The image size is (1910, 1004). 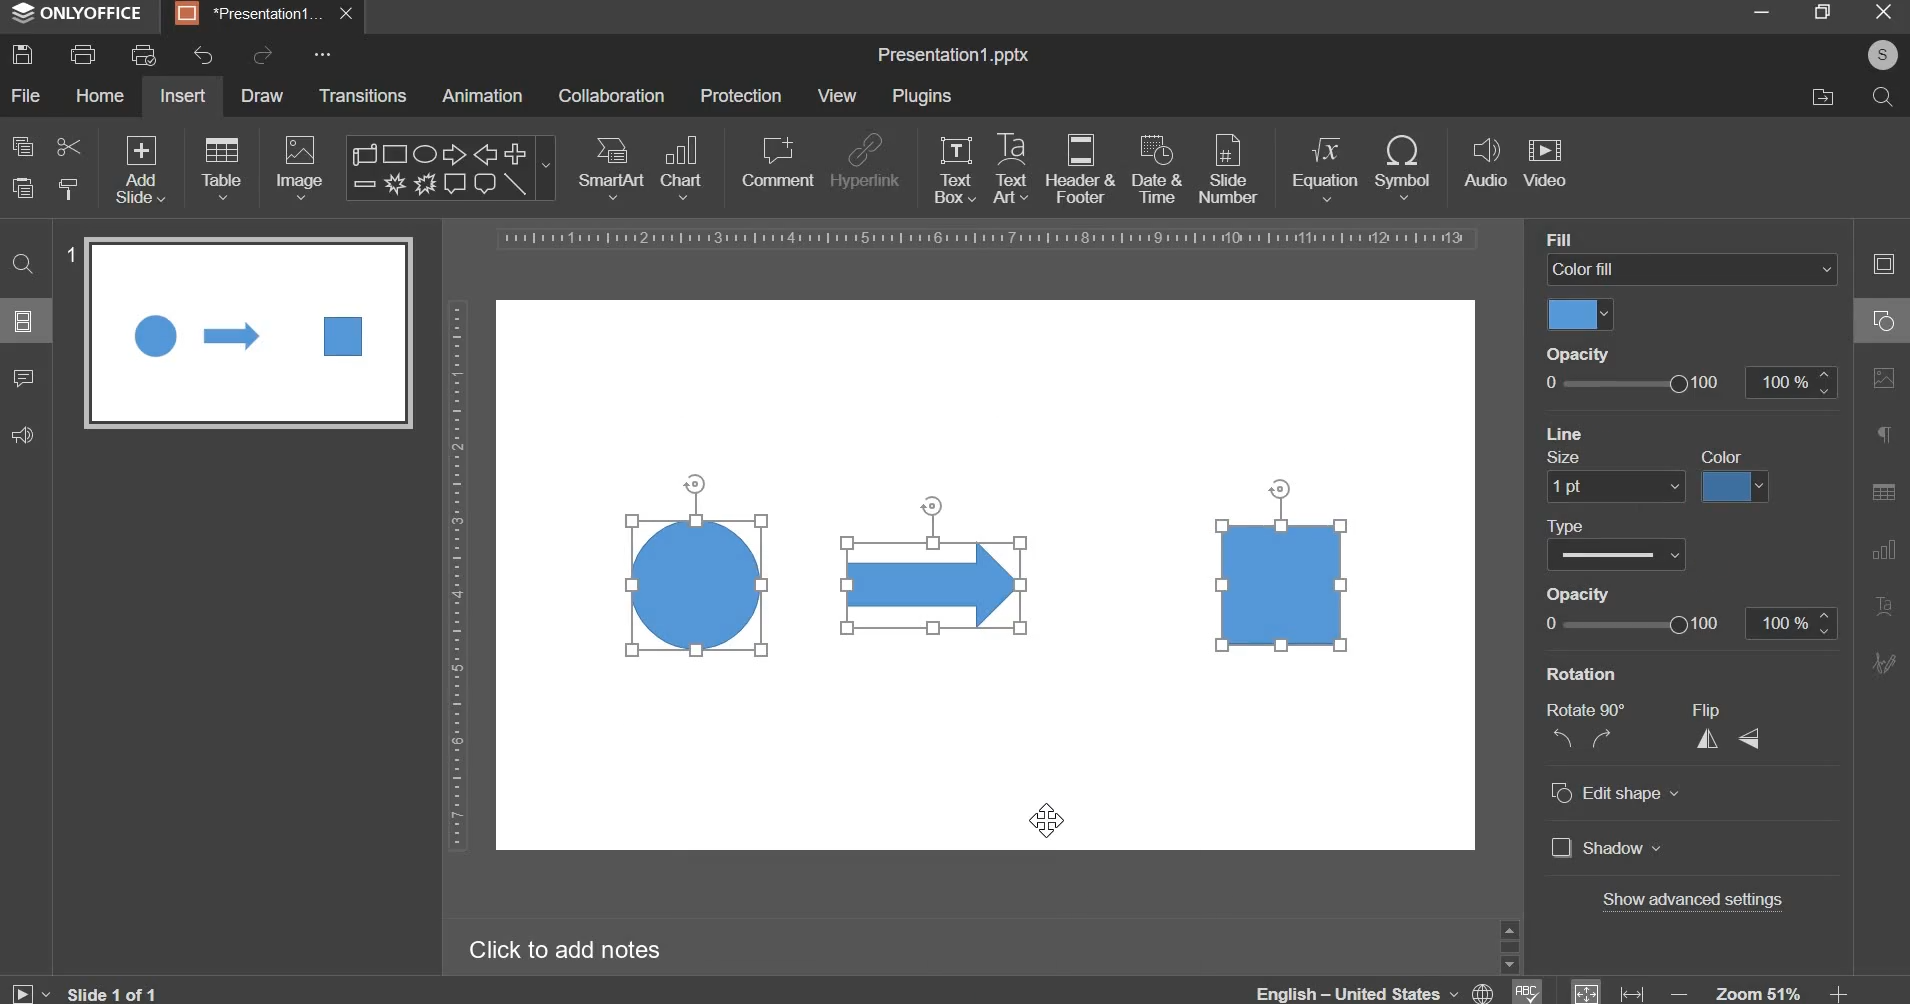 What do you see at coordinates (1585, 352) in the screenshot?
I see `opacity` at bounding box center [1585, 352].